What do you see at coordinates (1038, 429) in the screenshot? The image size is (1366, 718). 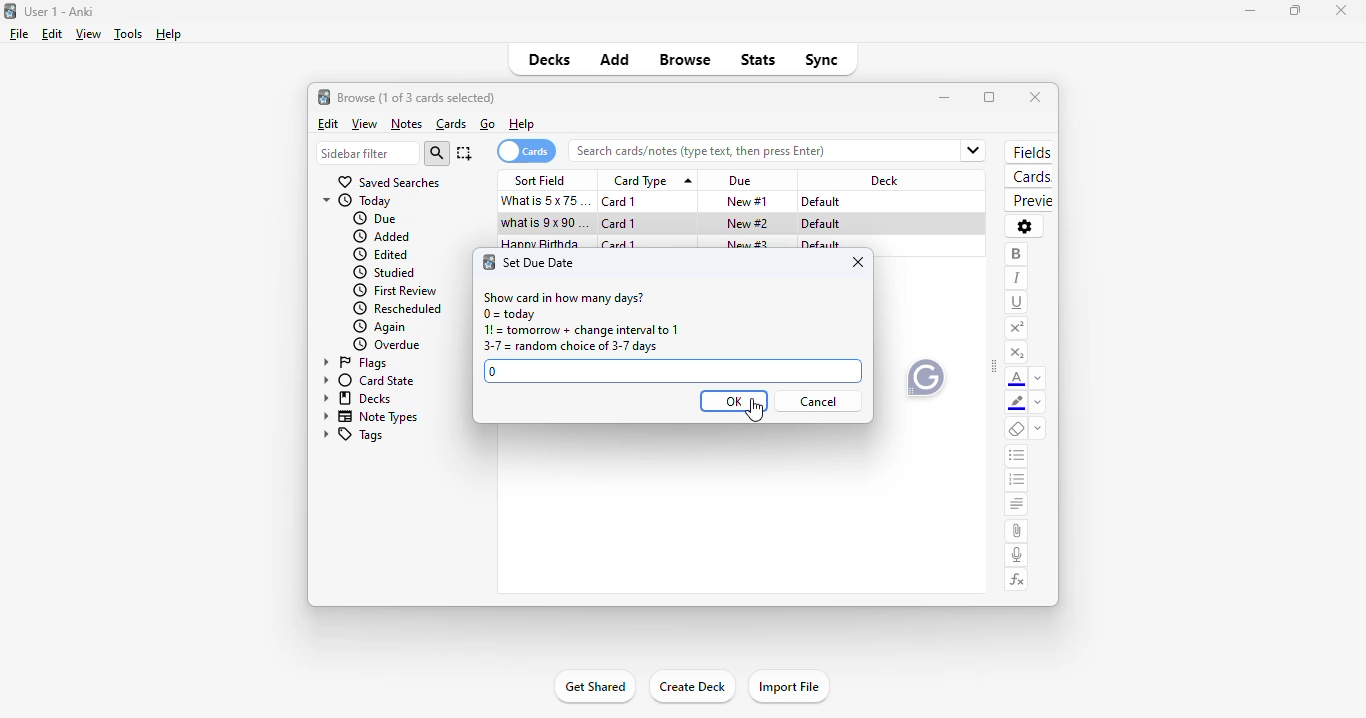 I see `select formatting to remove` at bounding box center [1038, 429].